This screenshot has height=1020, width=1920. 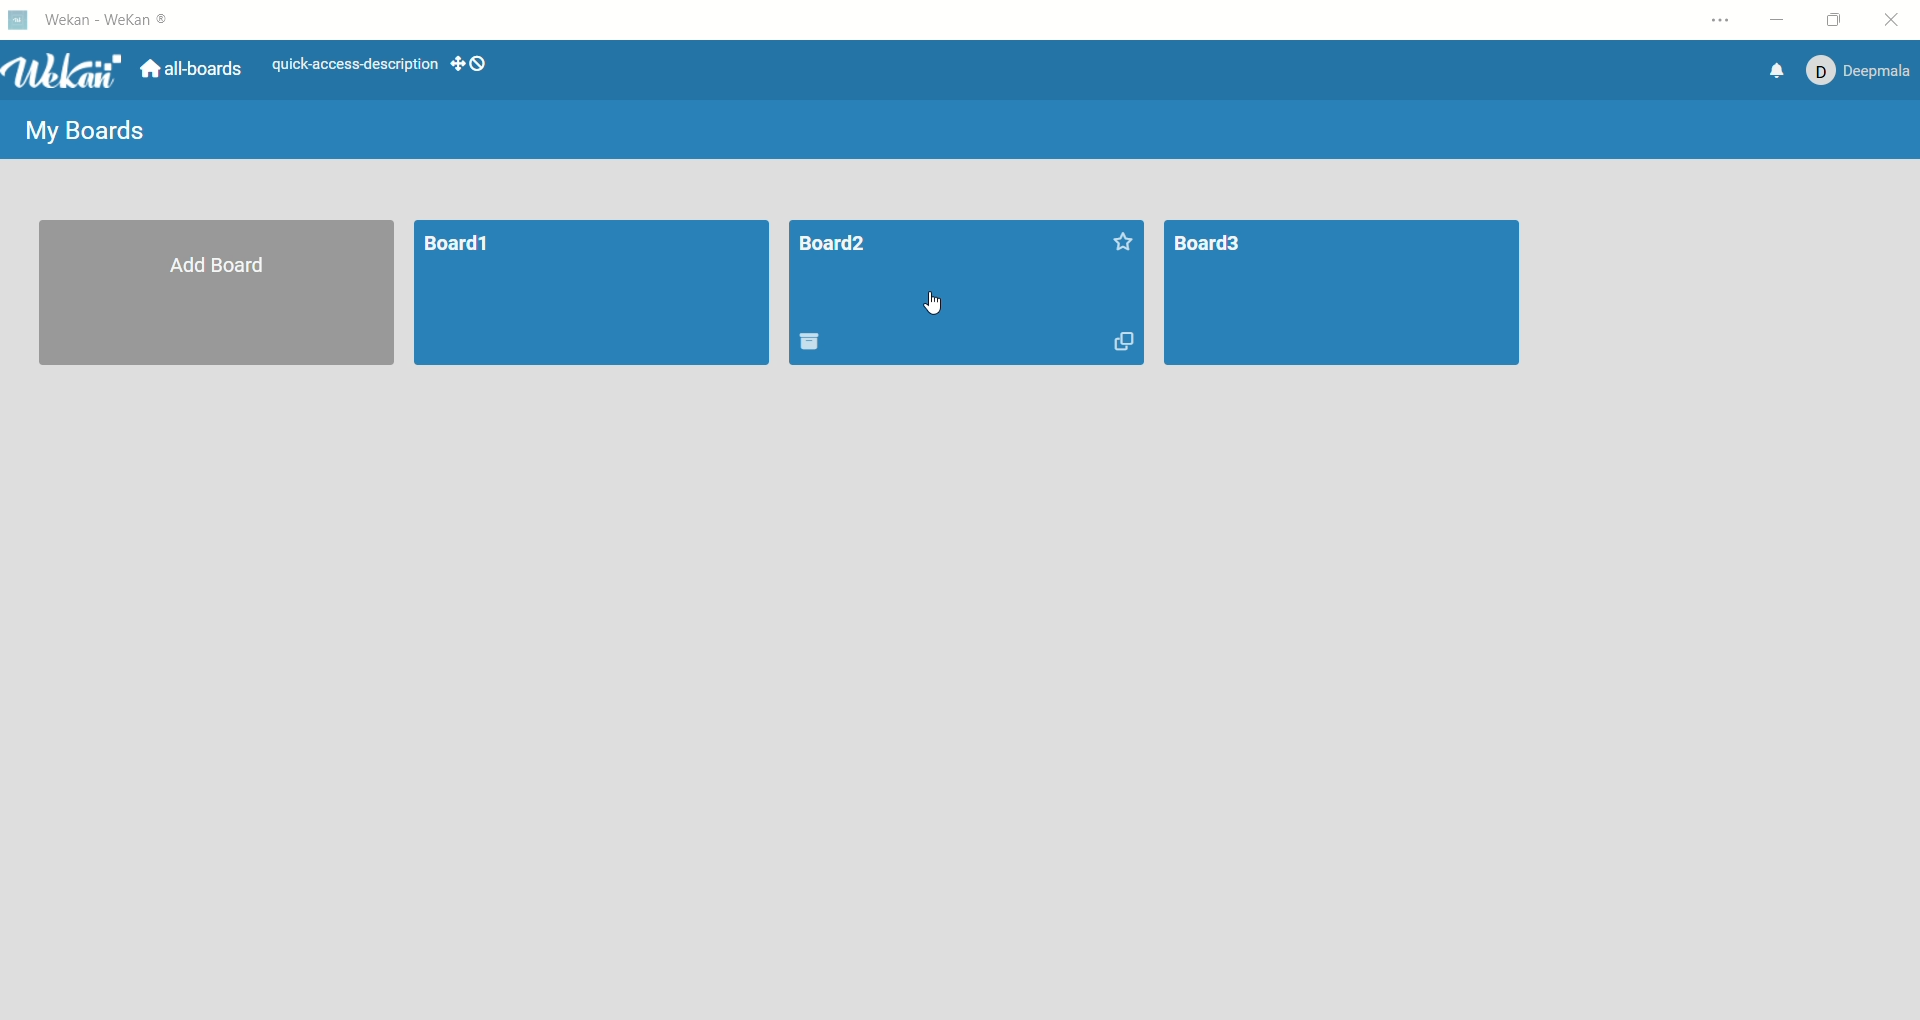 I want to click on all boards, so click(x=199, y=71).